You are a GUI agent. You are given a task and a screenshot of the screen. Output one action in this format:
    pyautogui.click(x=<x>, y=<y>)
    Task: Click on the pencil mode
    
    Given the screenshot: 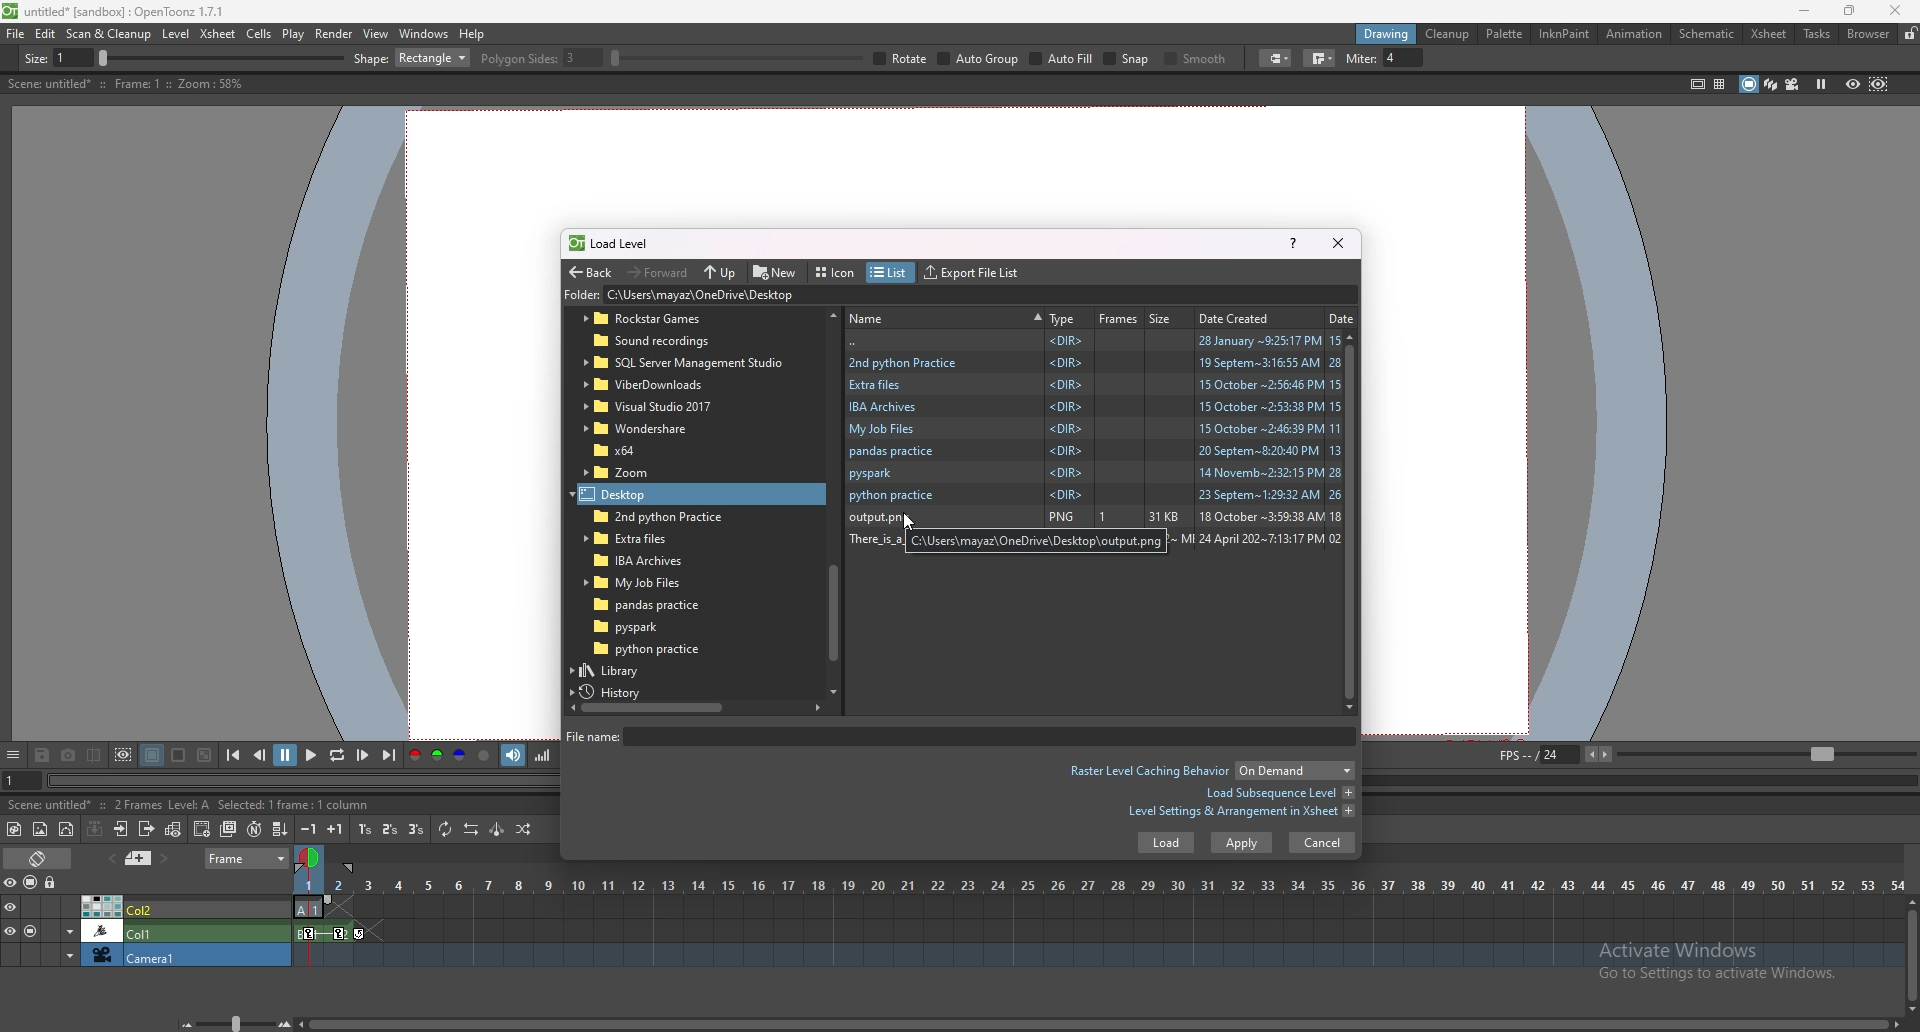 What is the action you would take?
    pyautogui.click(x=1461, y=58)
    